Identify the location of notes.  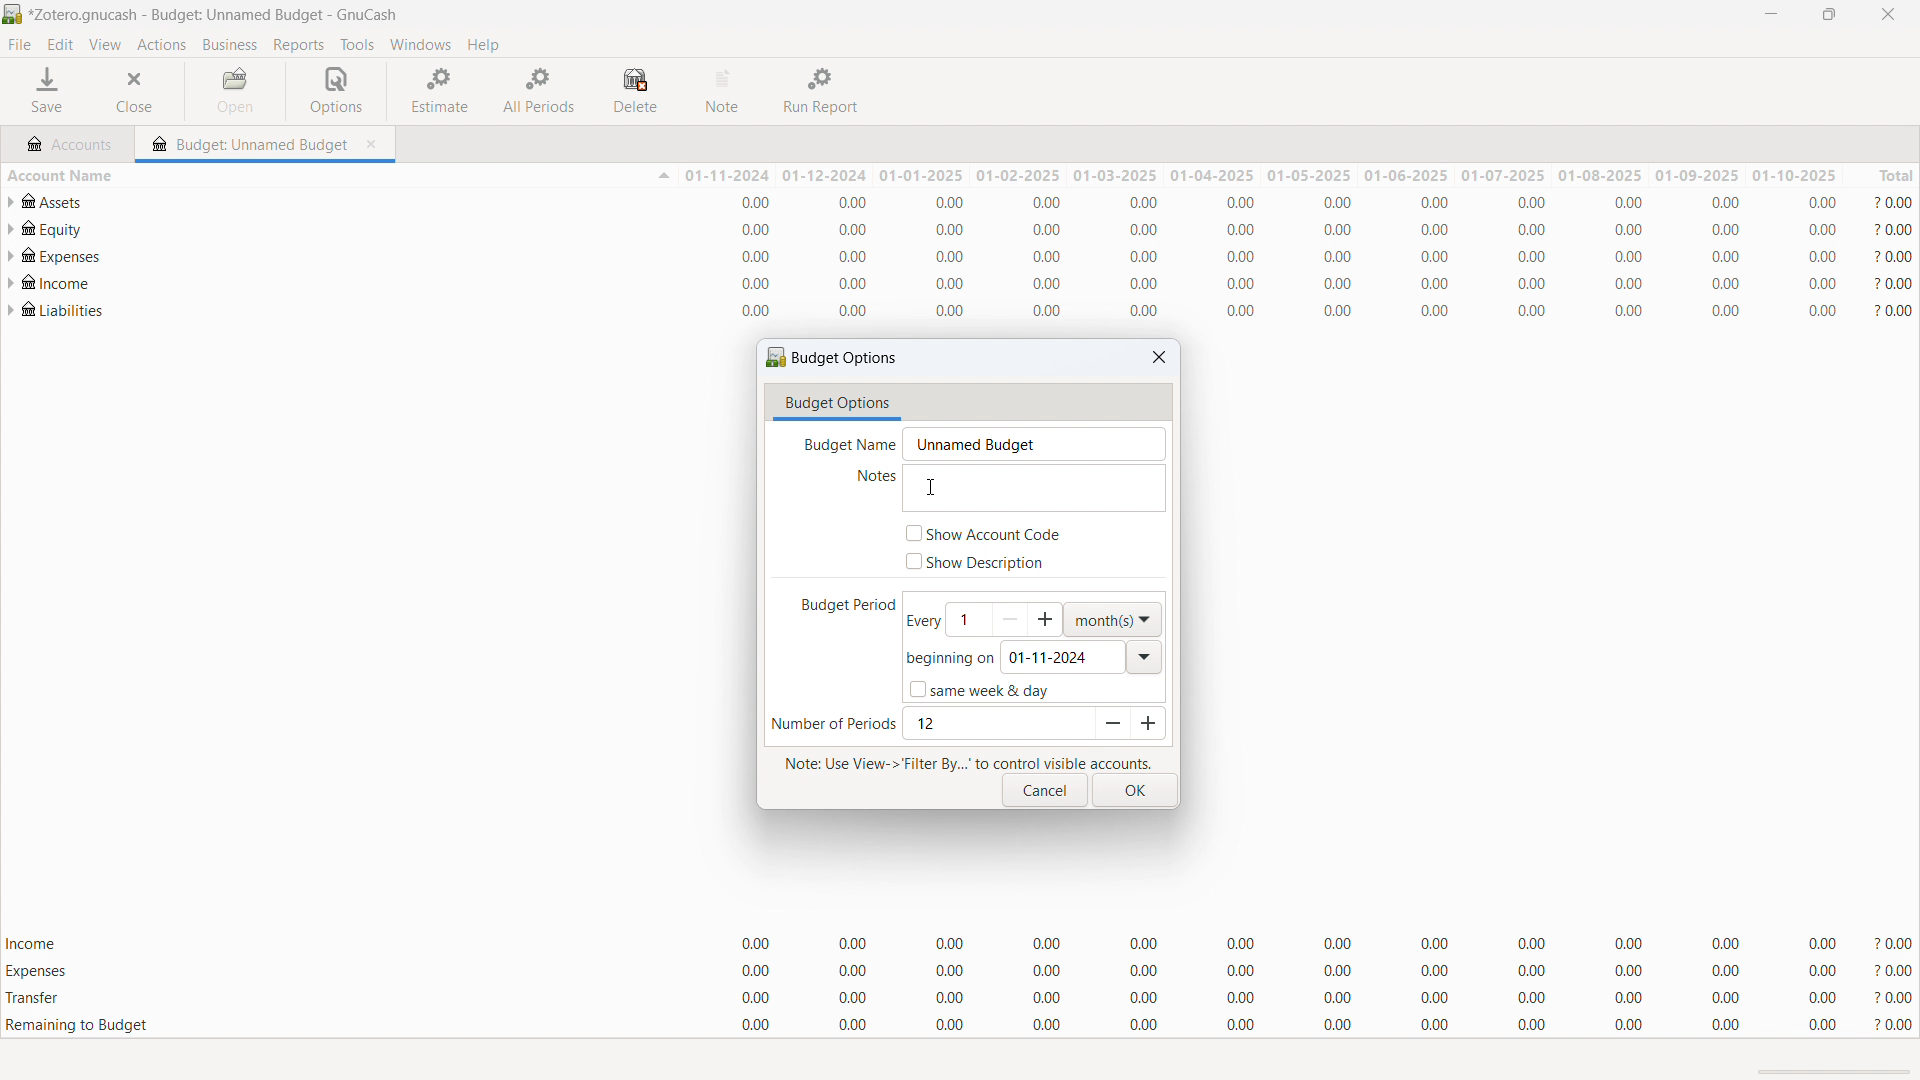
(867, 479).